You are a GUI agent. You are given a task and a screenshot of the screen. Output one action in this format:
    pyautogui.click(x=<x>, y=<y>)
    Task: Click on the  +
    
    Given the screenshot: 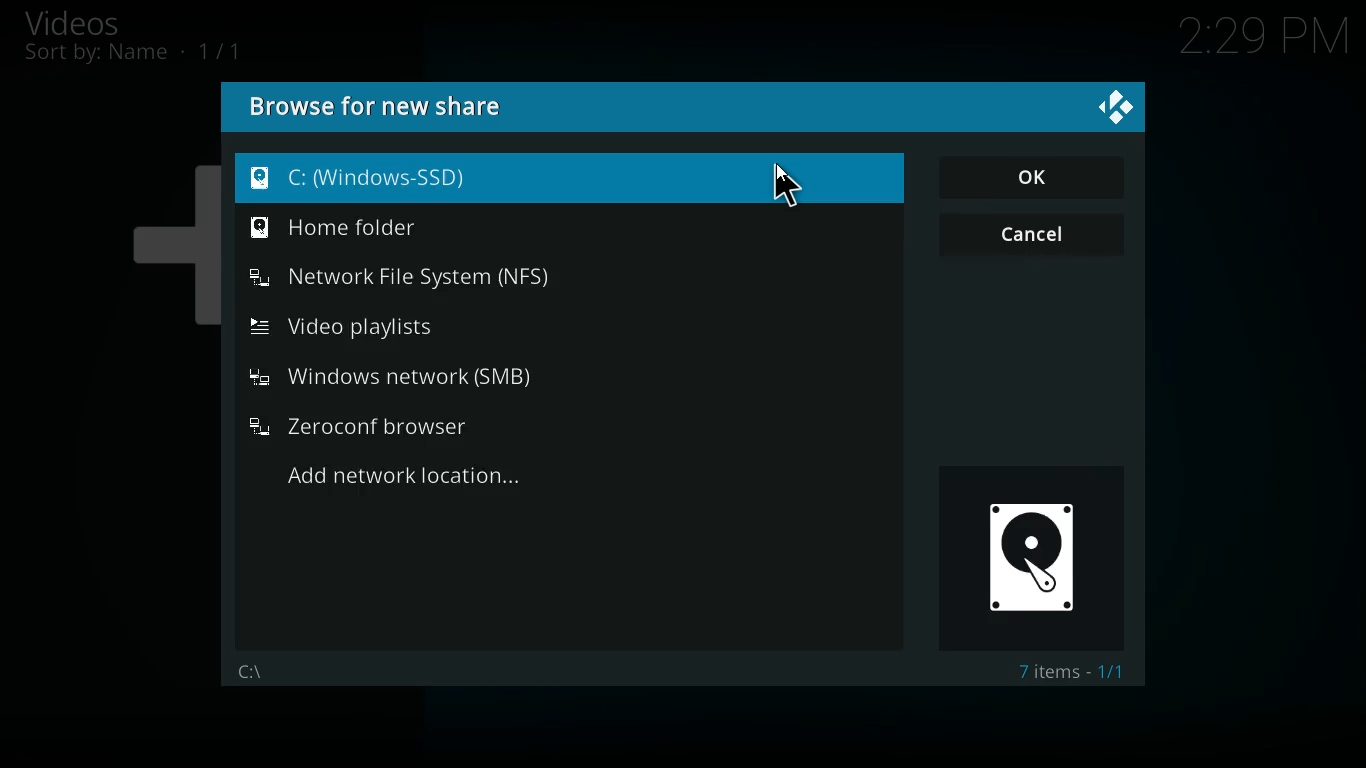 What is the action you would take?
    pyautogui.click(x=167, y=237)
    